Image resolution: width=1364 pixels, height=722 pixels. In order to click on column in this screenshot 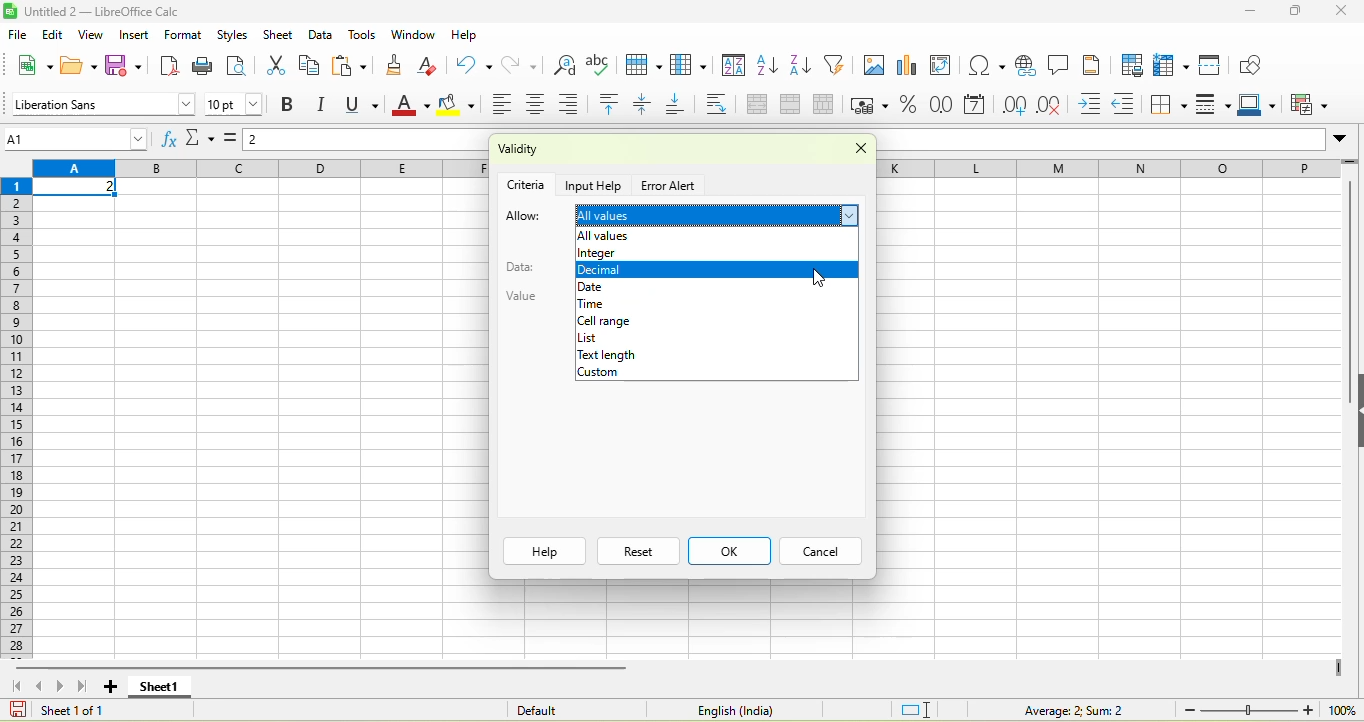, I will do `click(692, 66)`.